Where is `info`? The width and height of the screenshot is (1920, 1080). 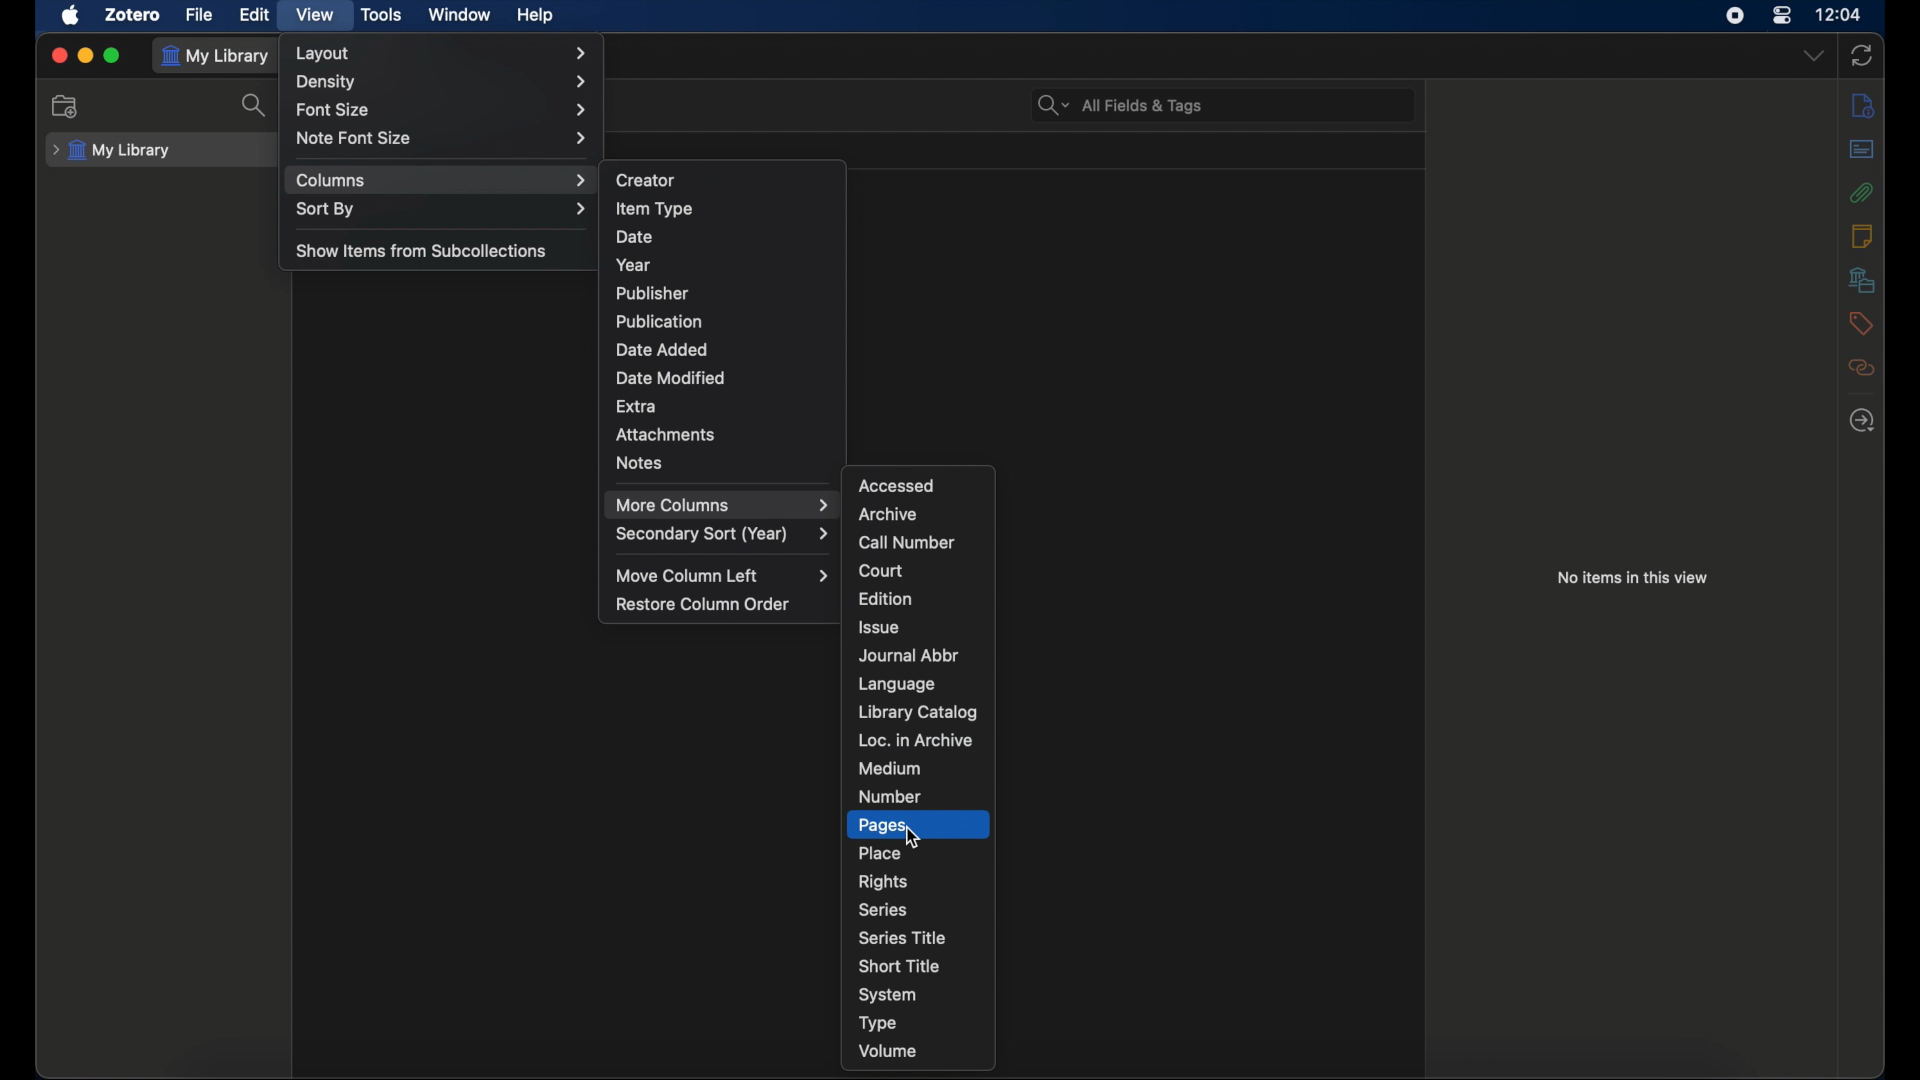 info is located at coordinates (1862, 106).